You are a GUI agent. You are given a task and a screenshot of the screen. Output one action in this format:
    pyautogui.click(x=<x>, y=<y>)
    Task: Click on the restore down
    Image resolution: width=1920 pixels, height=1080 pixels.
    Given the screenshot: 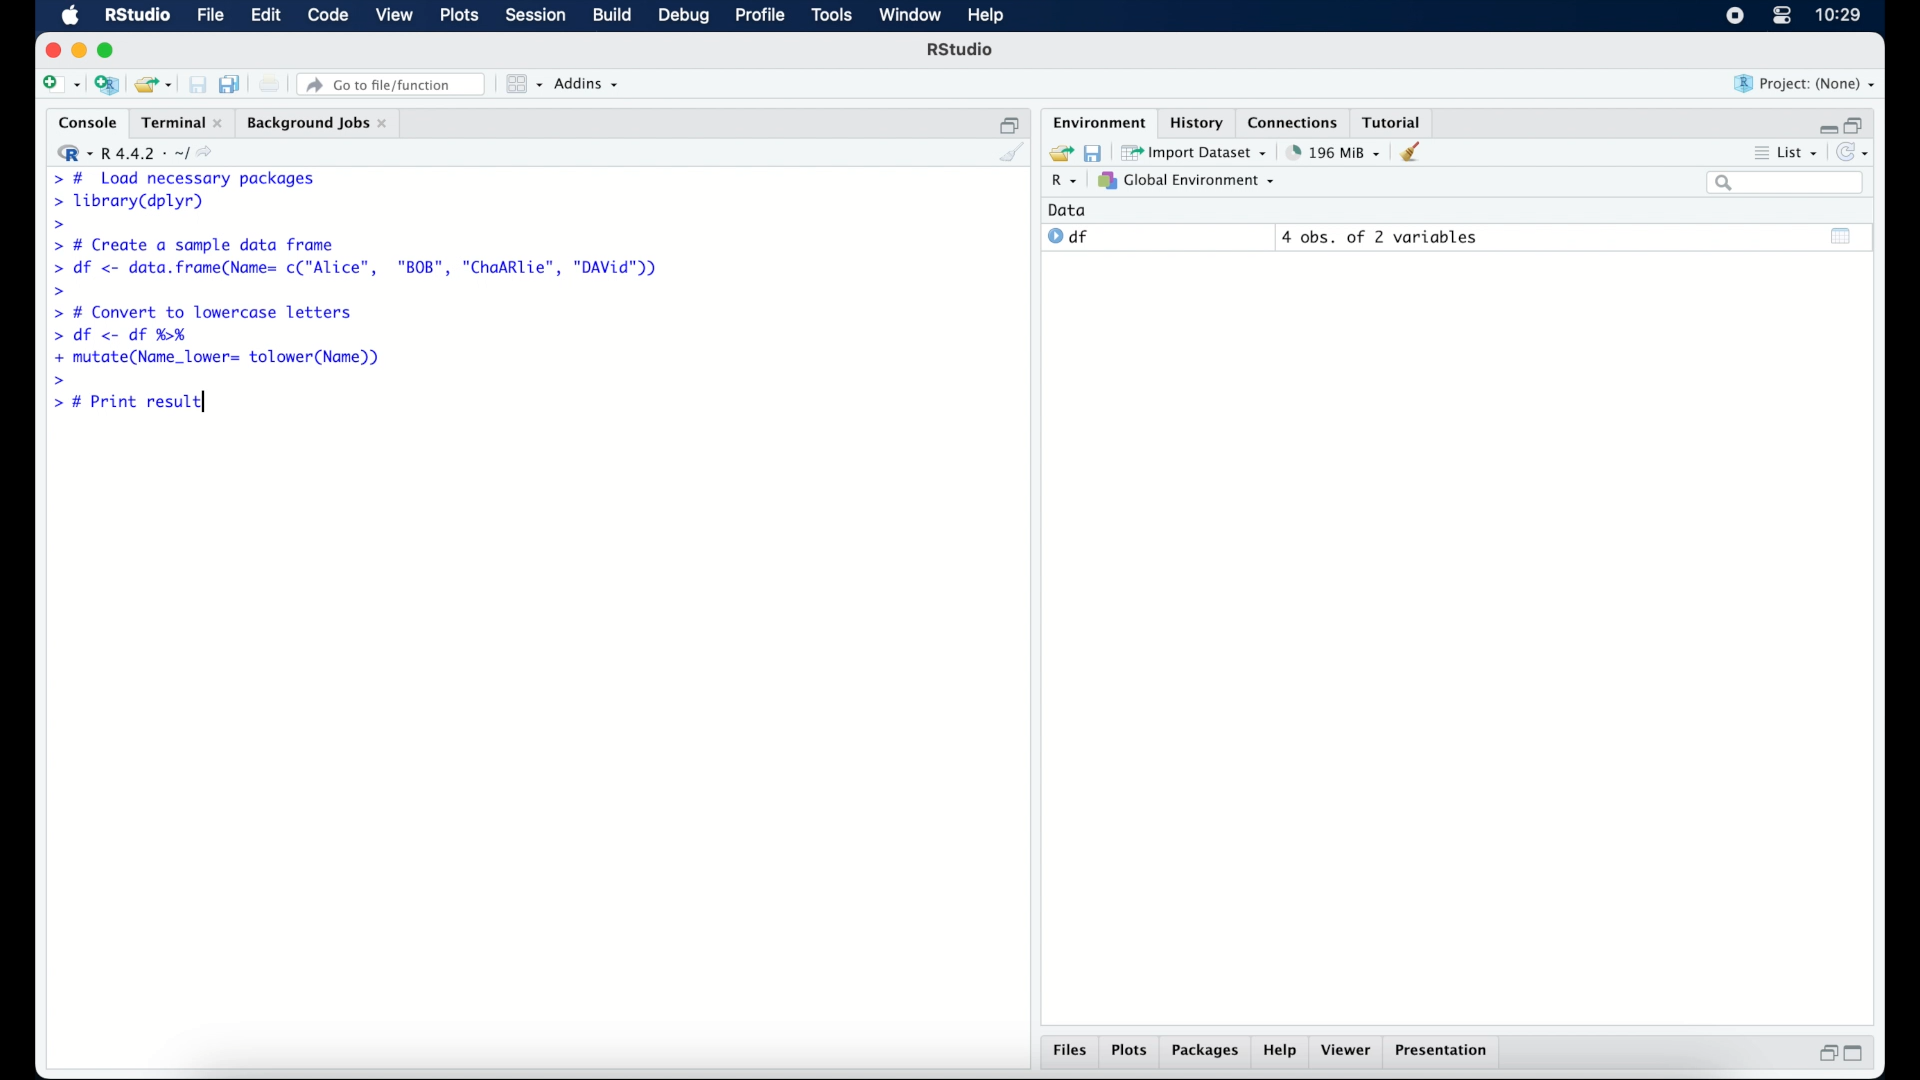 What is the action you would take?
    pyautogui.click(x=1010, y=123)
    